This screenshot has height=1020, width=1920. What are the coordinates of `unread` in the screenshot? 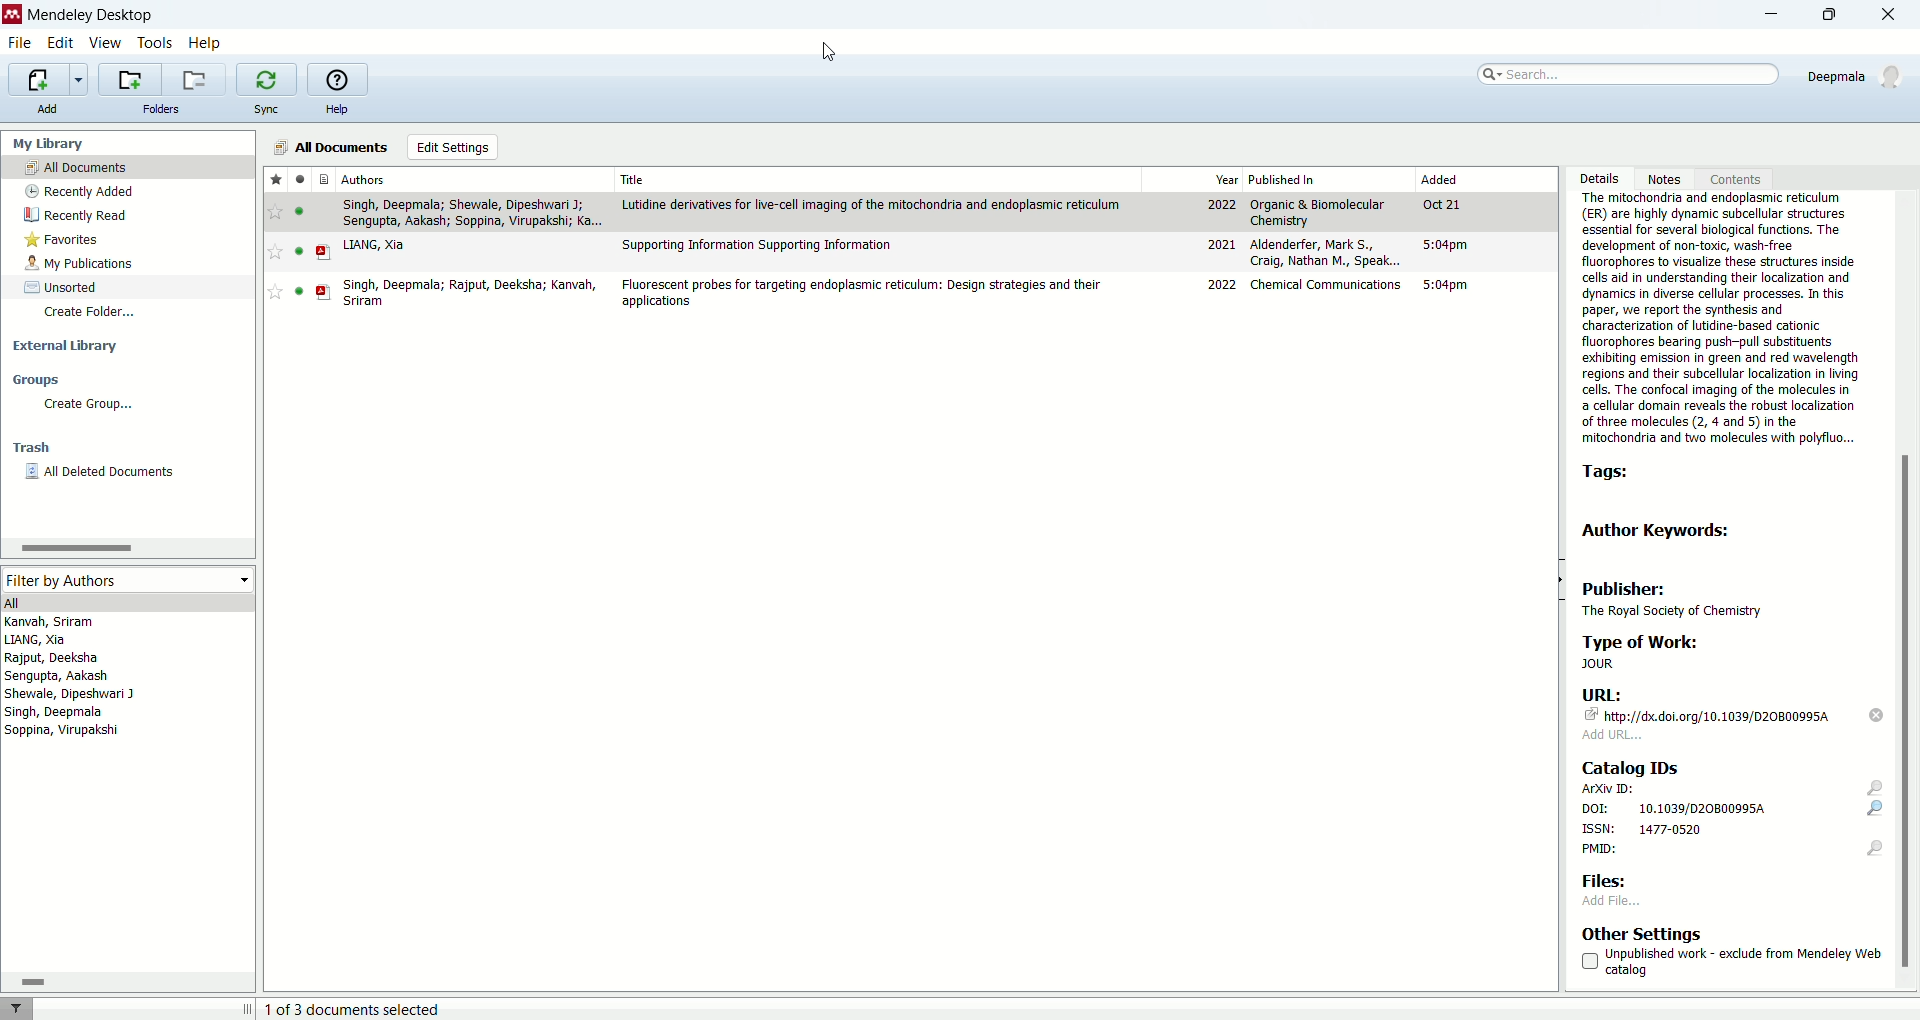 It's located at (299, 291).